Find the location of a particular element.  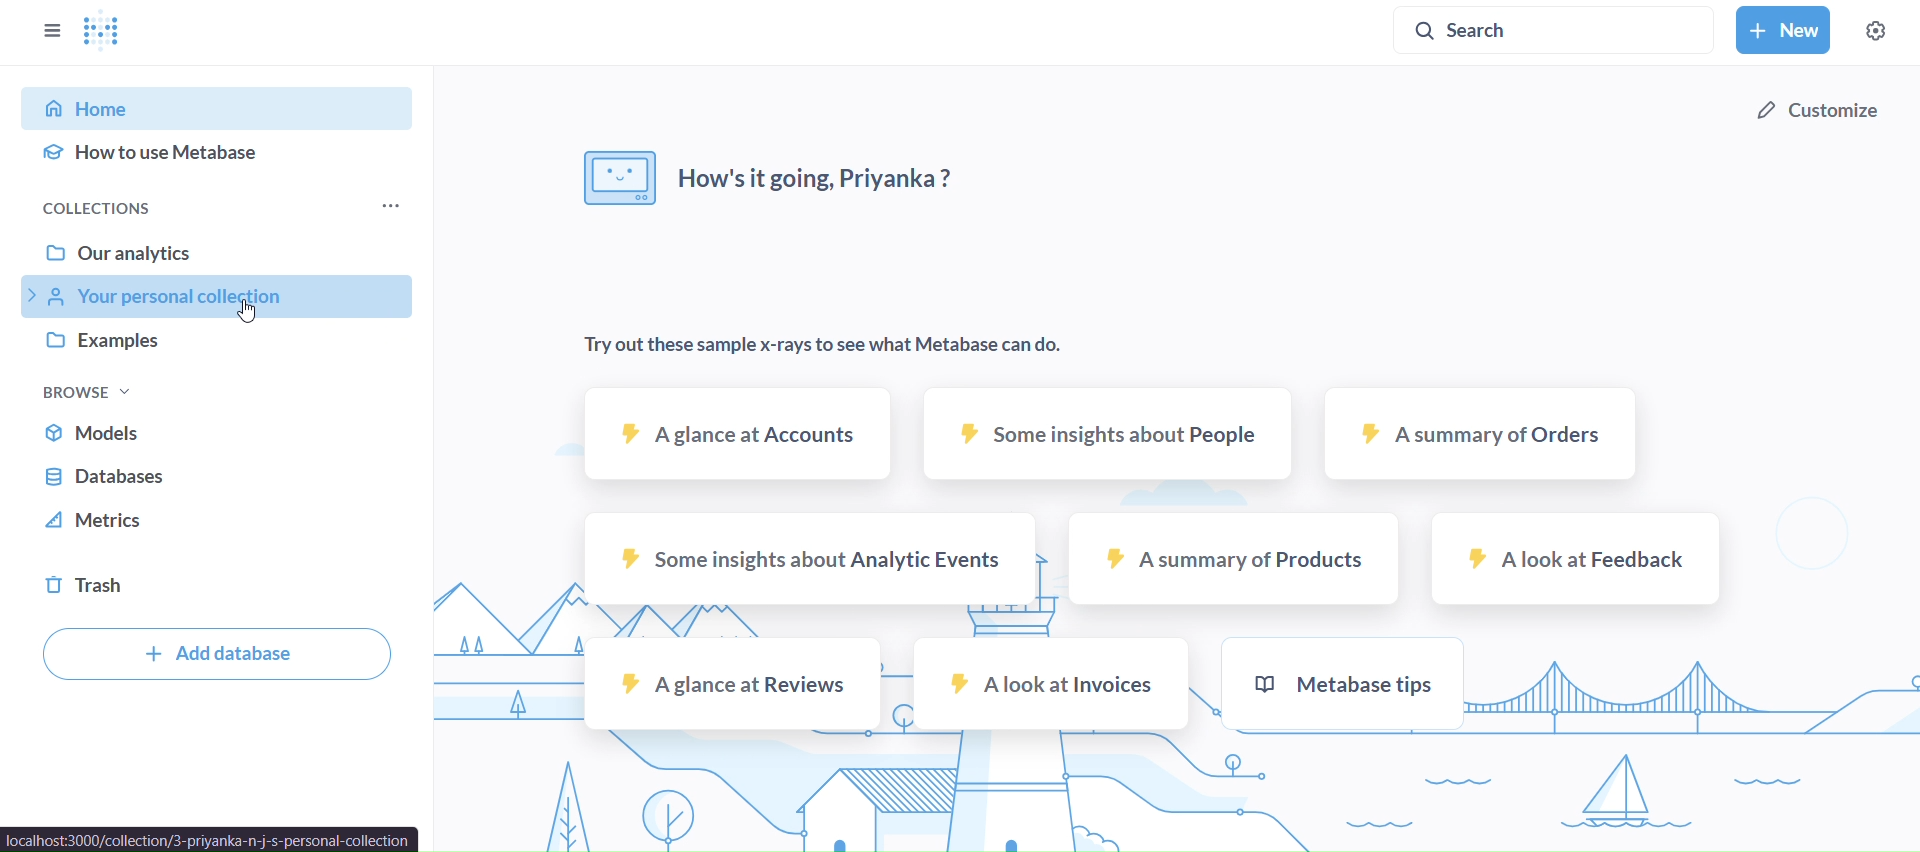

how to use metabase is located at coordinates (219, 149).